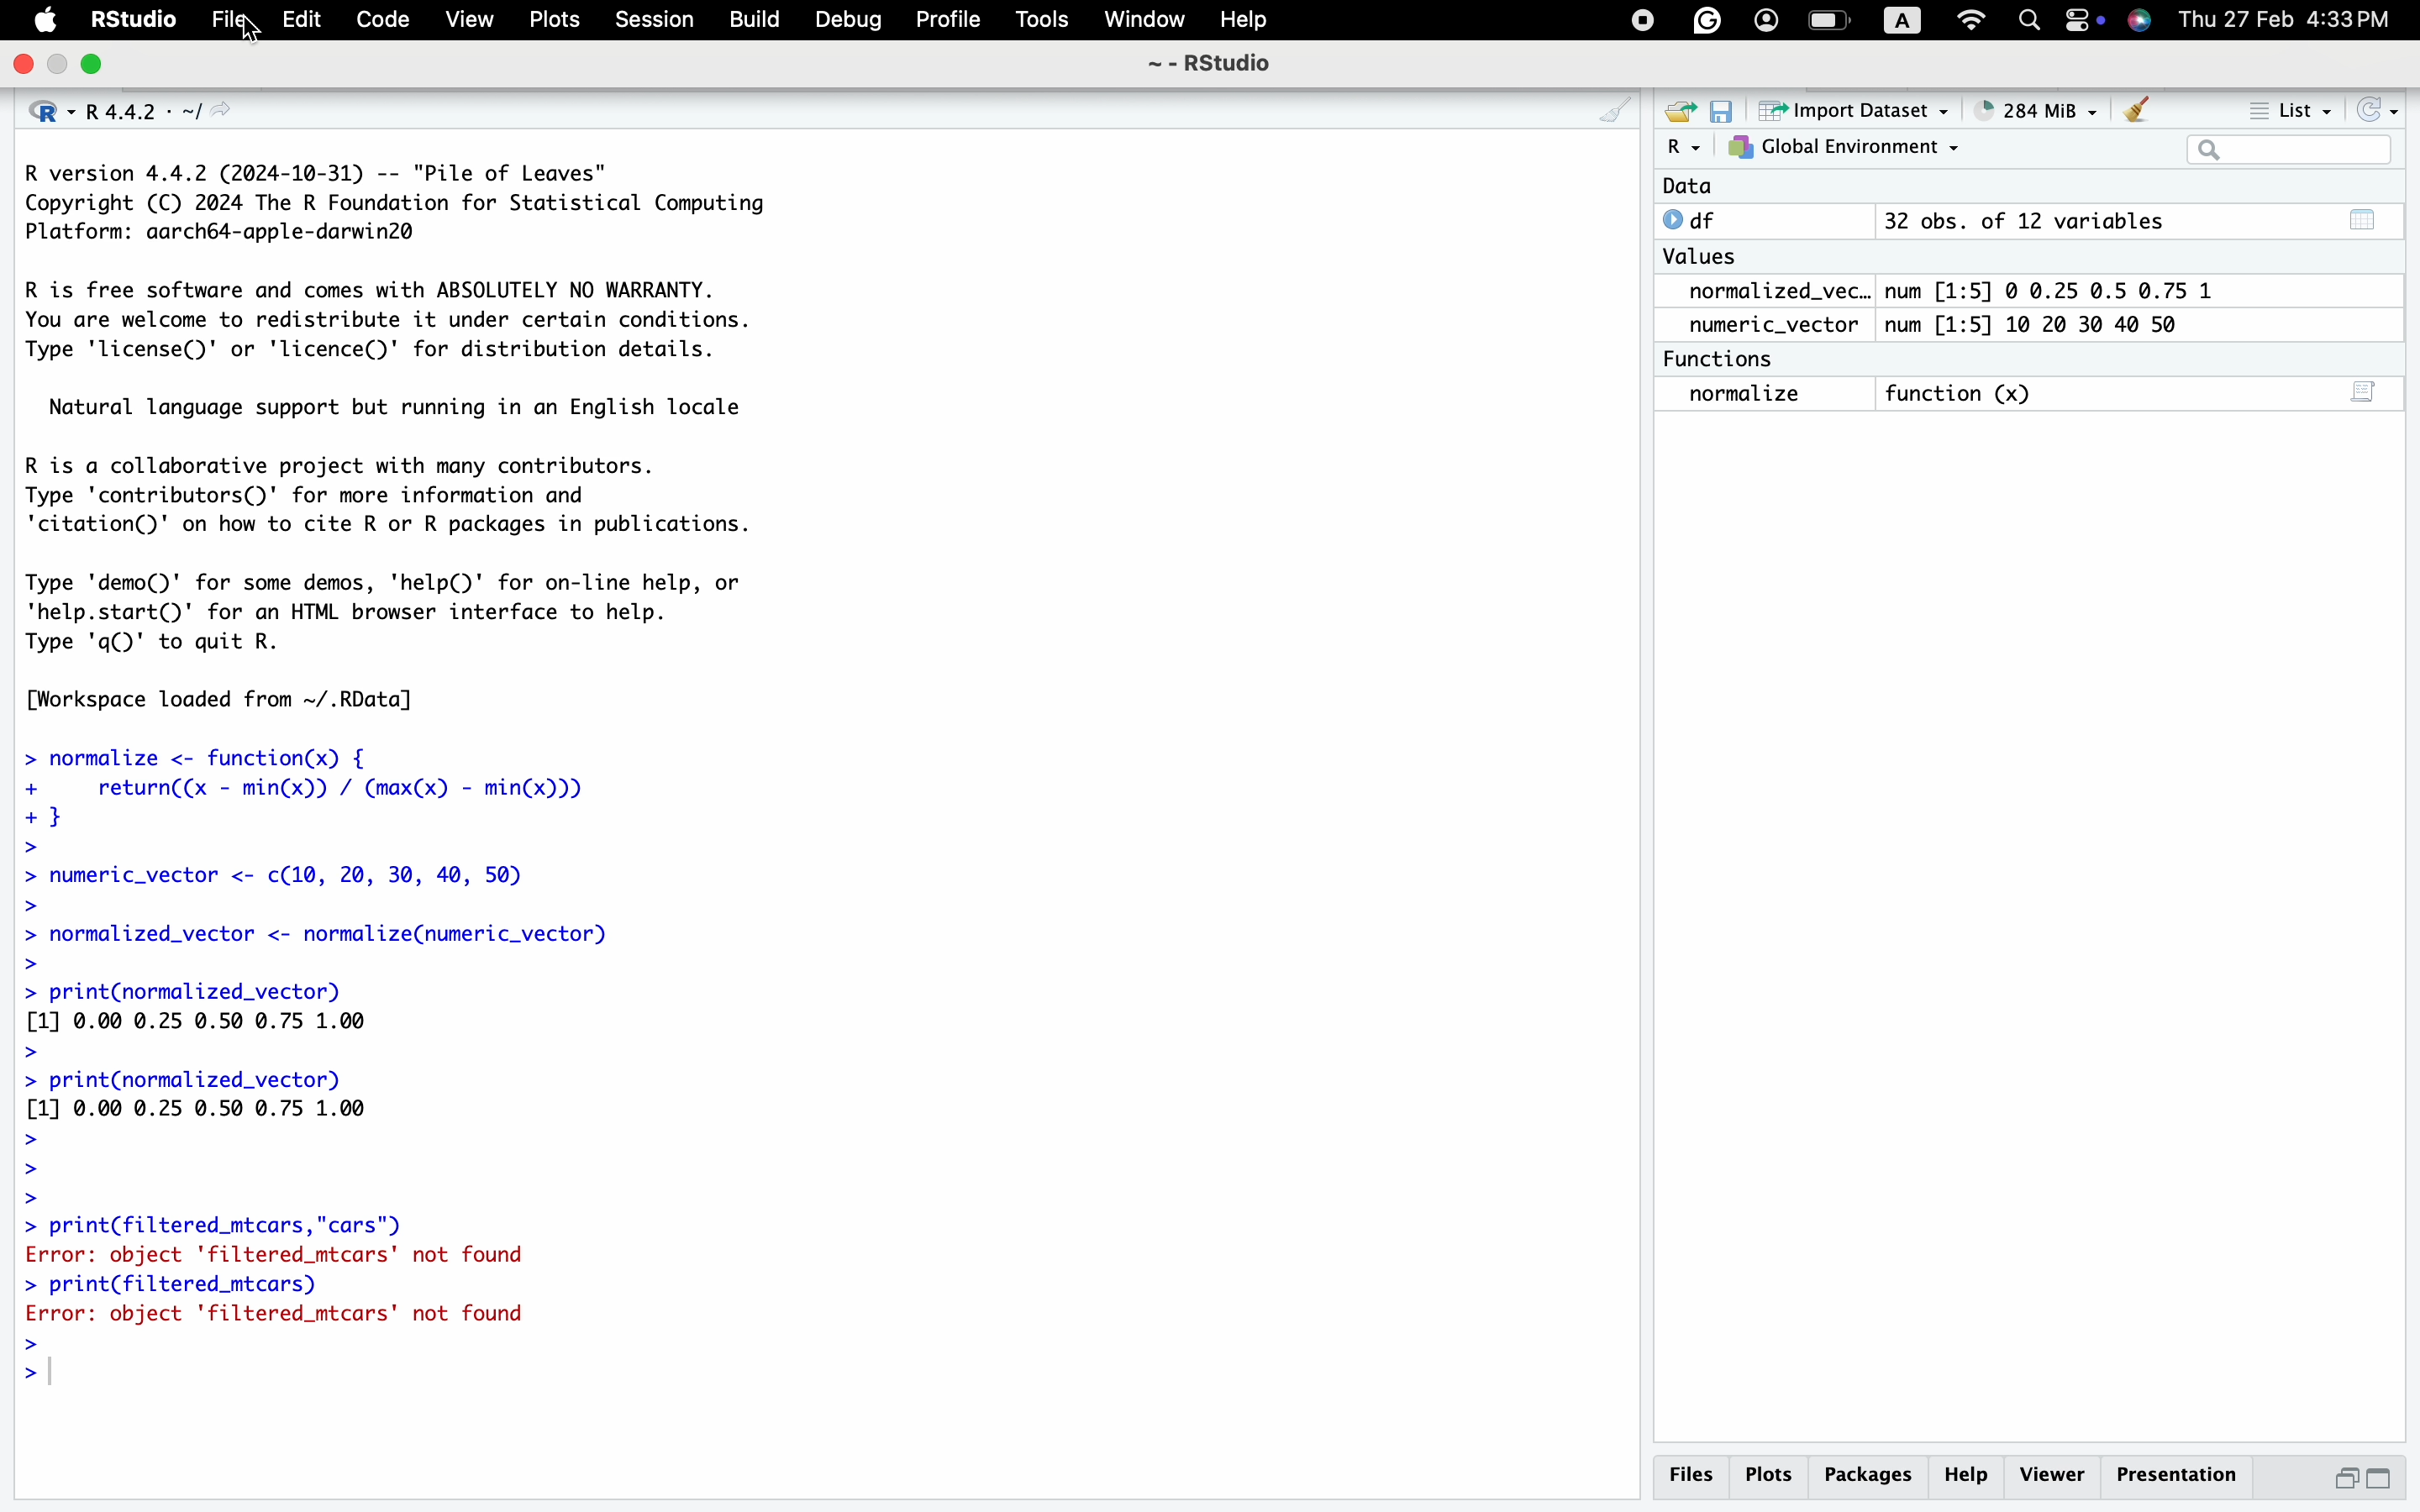  Describe the element at coordinates (2381, 1478) in the screenshot. I see `maximise` at that location.